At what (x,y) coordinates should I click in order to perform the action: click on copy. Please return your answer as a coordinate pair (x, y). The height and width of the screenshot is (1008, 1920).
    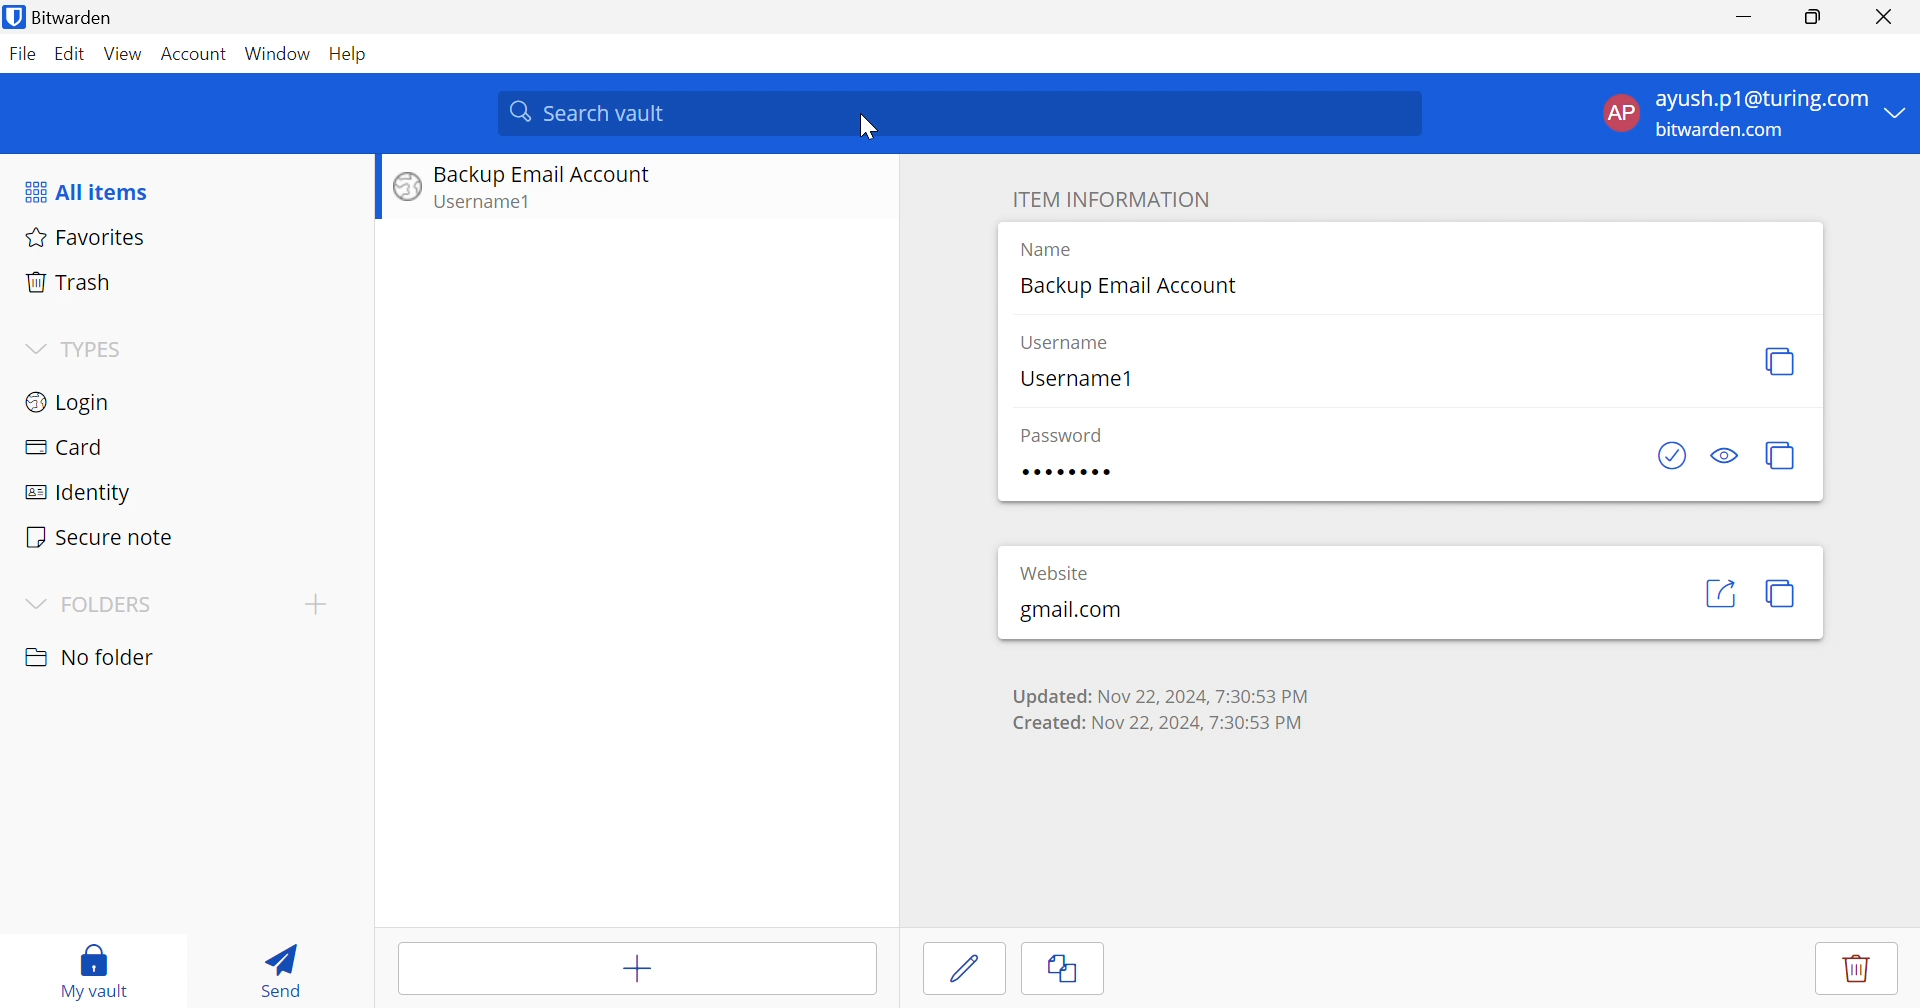
    Looking at the image, I should click on (1782, 457).